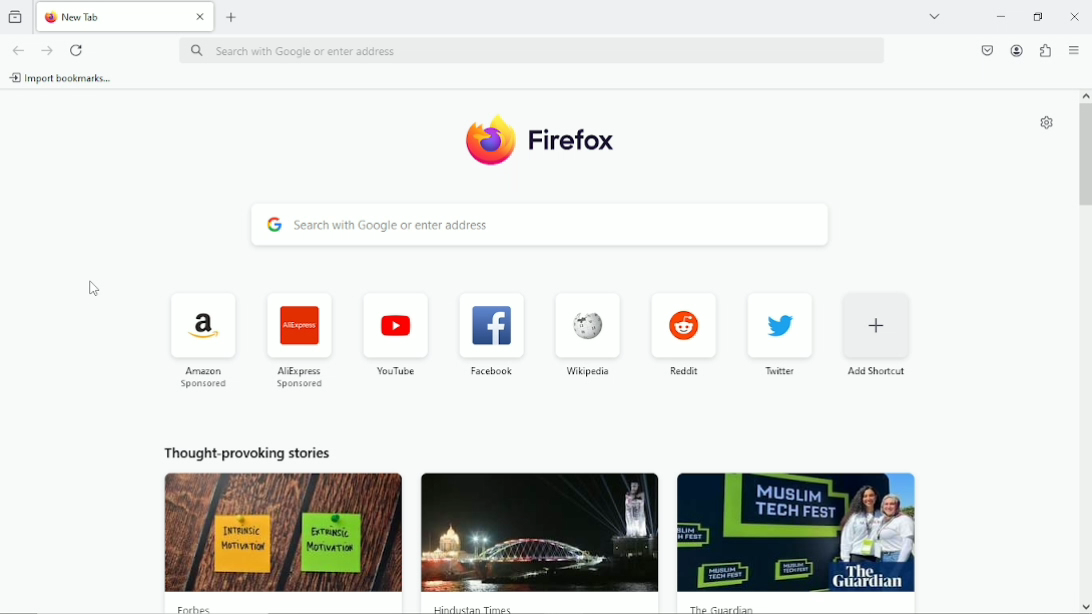  Describe the element at coordinates (984, 50) in the screenshot. I see `Save to pocket` at that location.